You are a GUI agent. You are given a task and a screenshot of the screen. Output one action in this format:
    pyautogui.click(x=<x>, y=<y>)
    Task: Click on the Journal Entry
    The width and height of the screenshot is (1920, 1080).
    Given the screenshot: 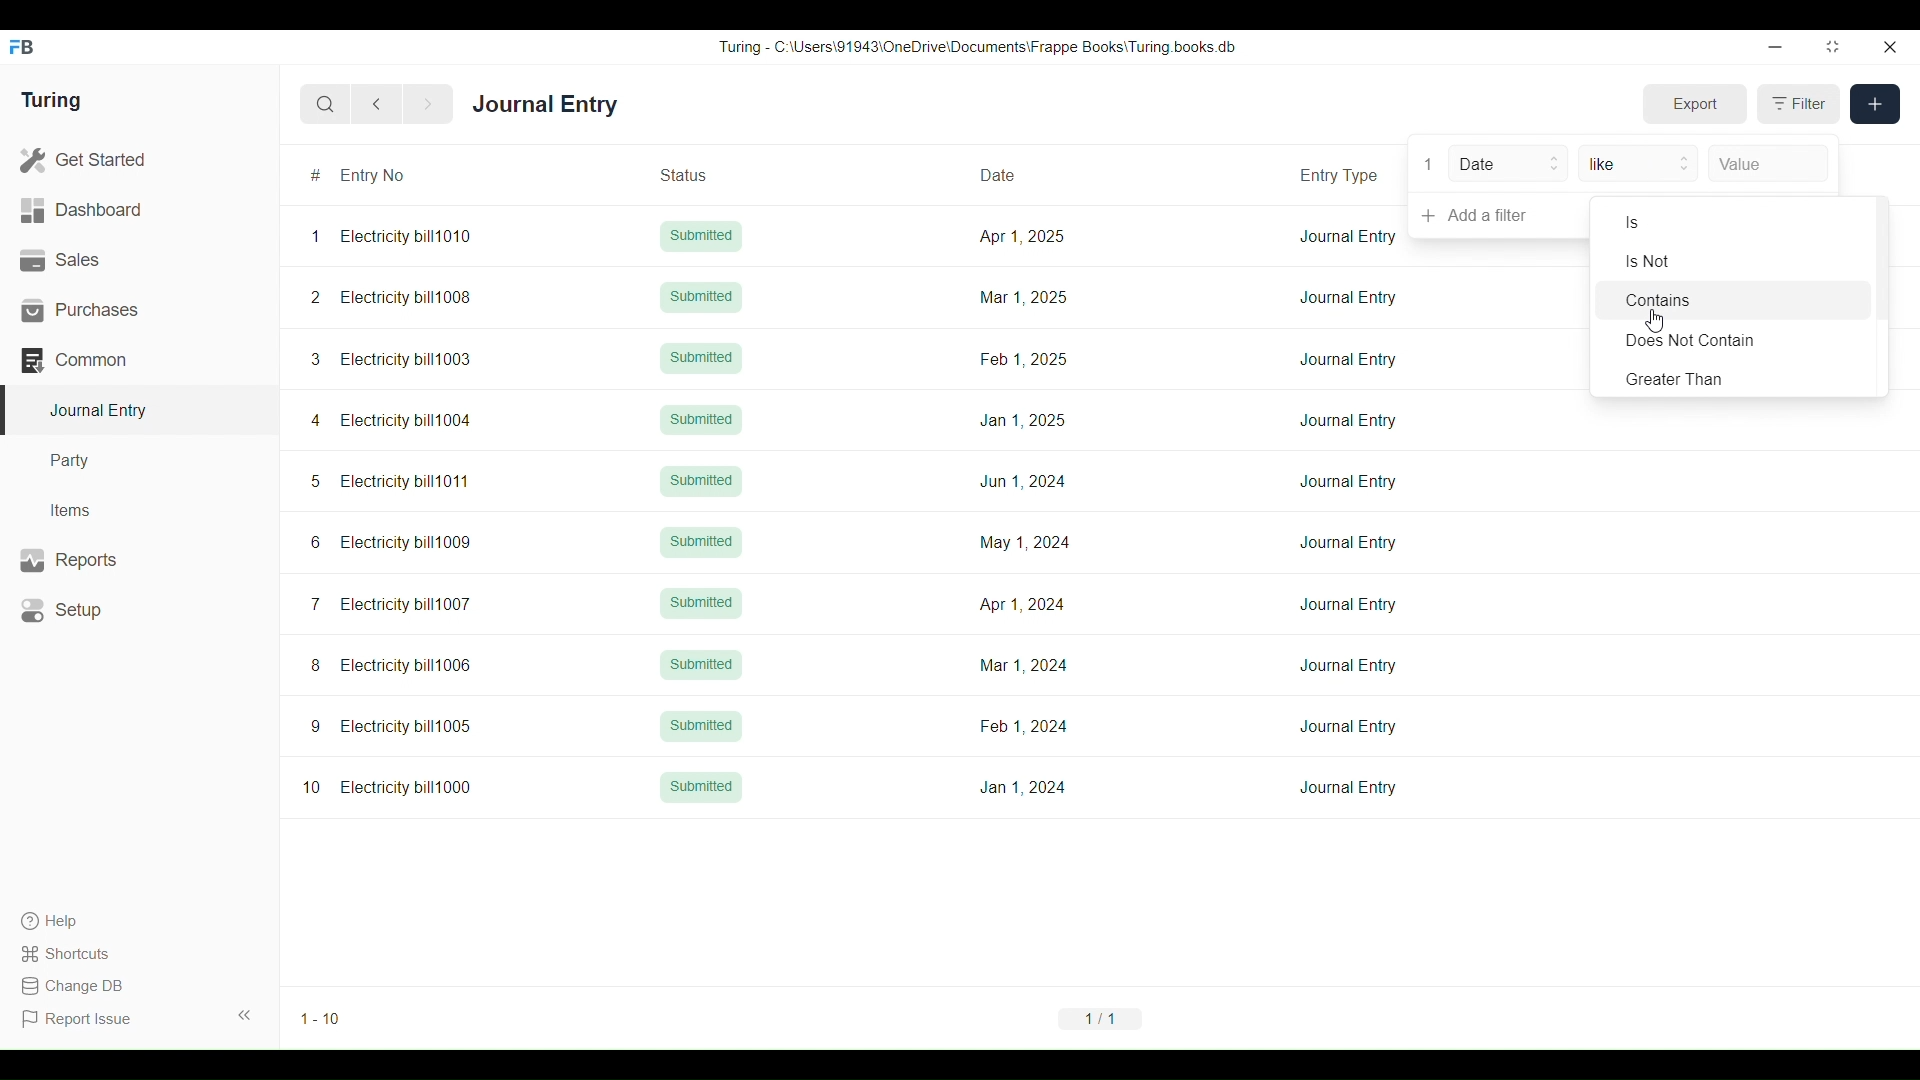 What is the action you would take?
    pyautogui.click(x=1348, y=419)
    